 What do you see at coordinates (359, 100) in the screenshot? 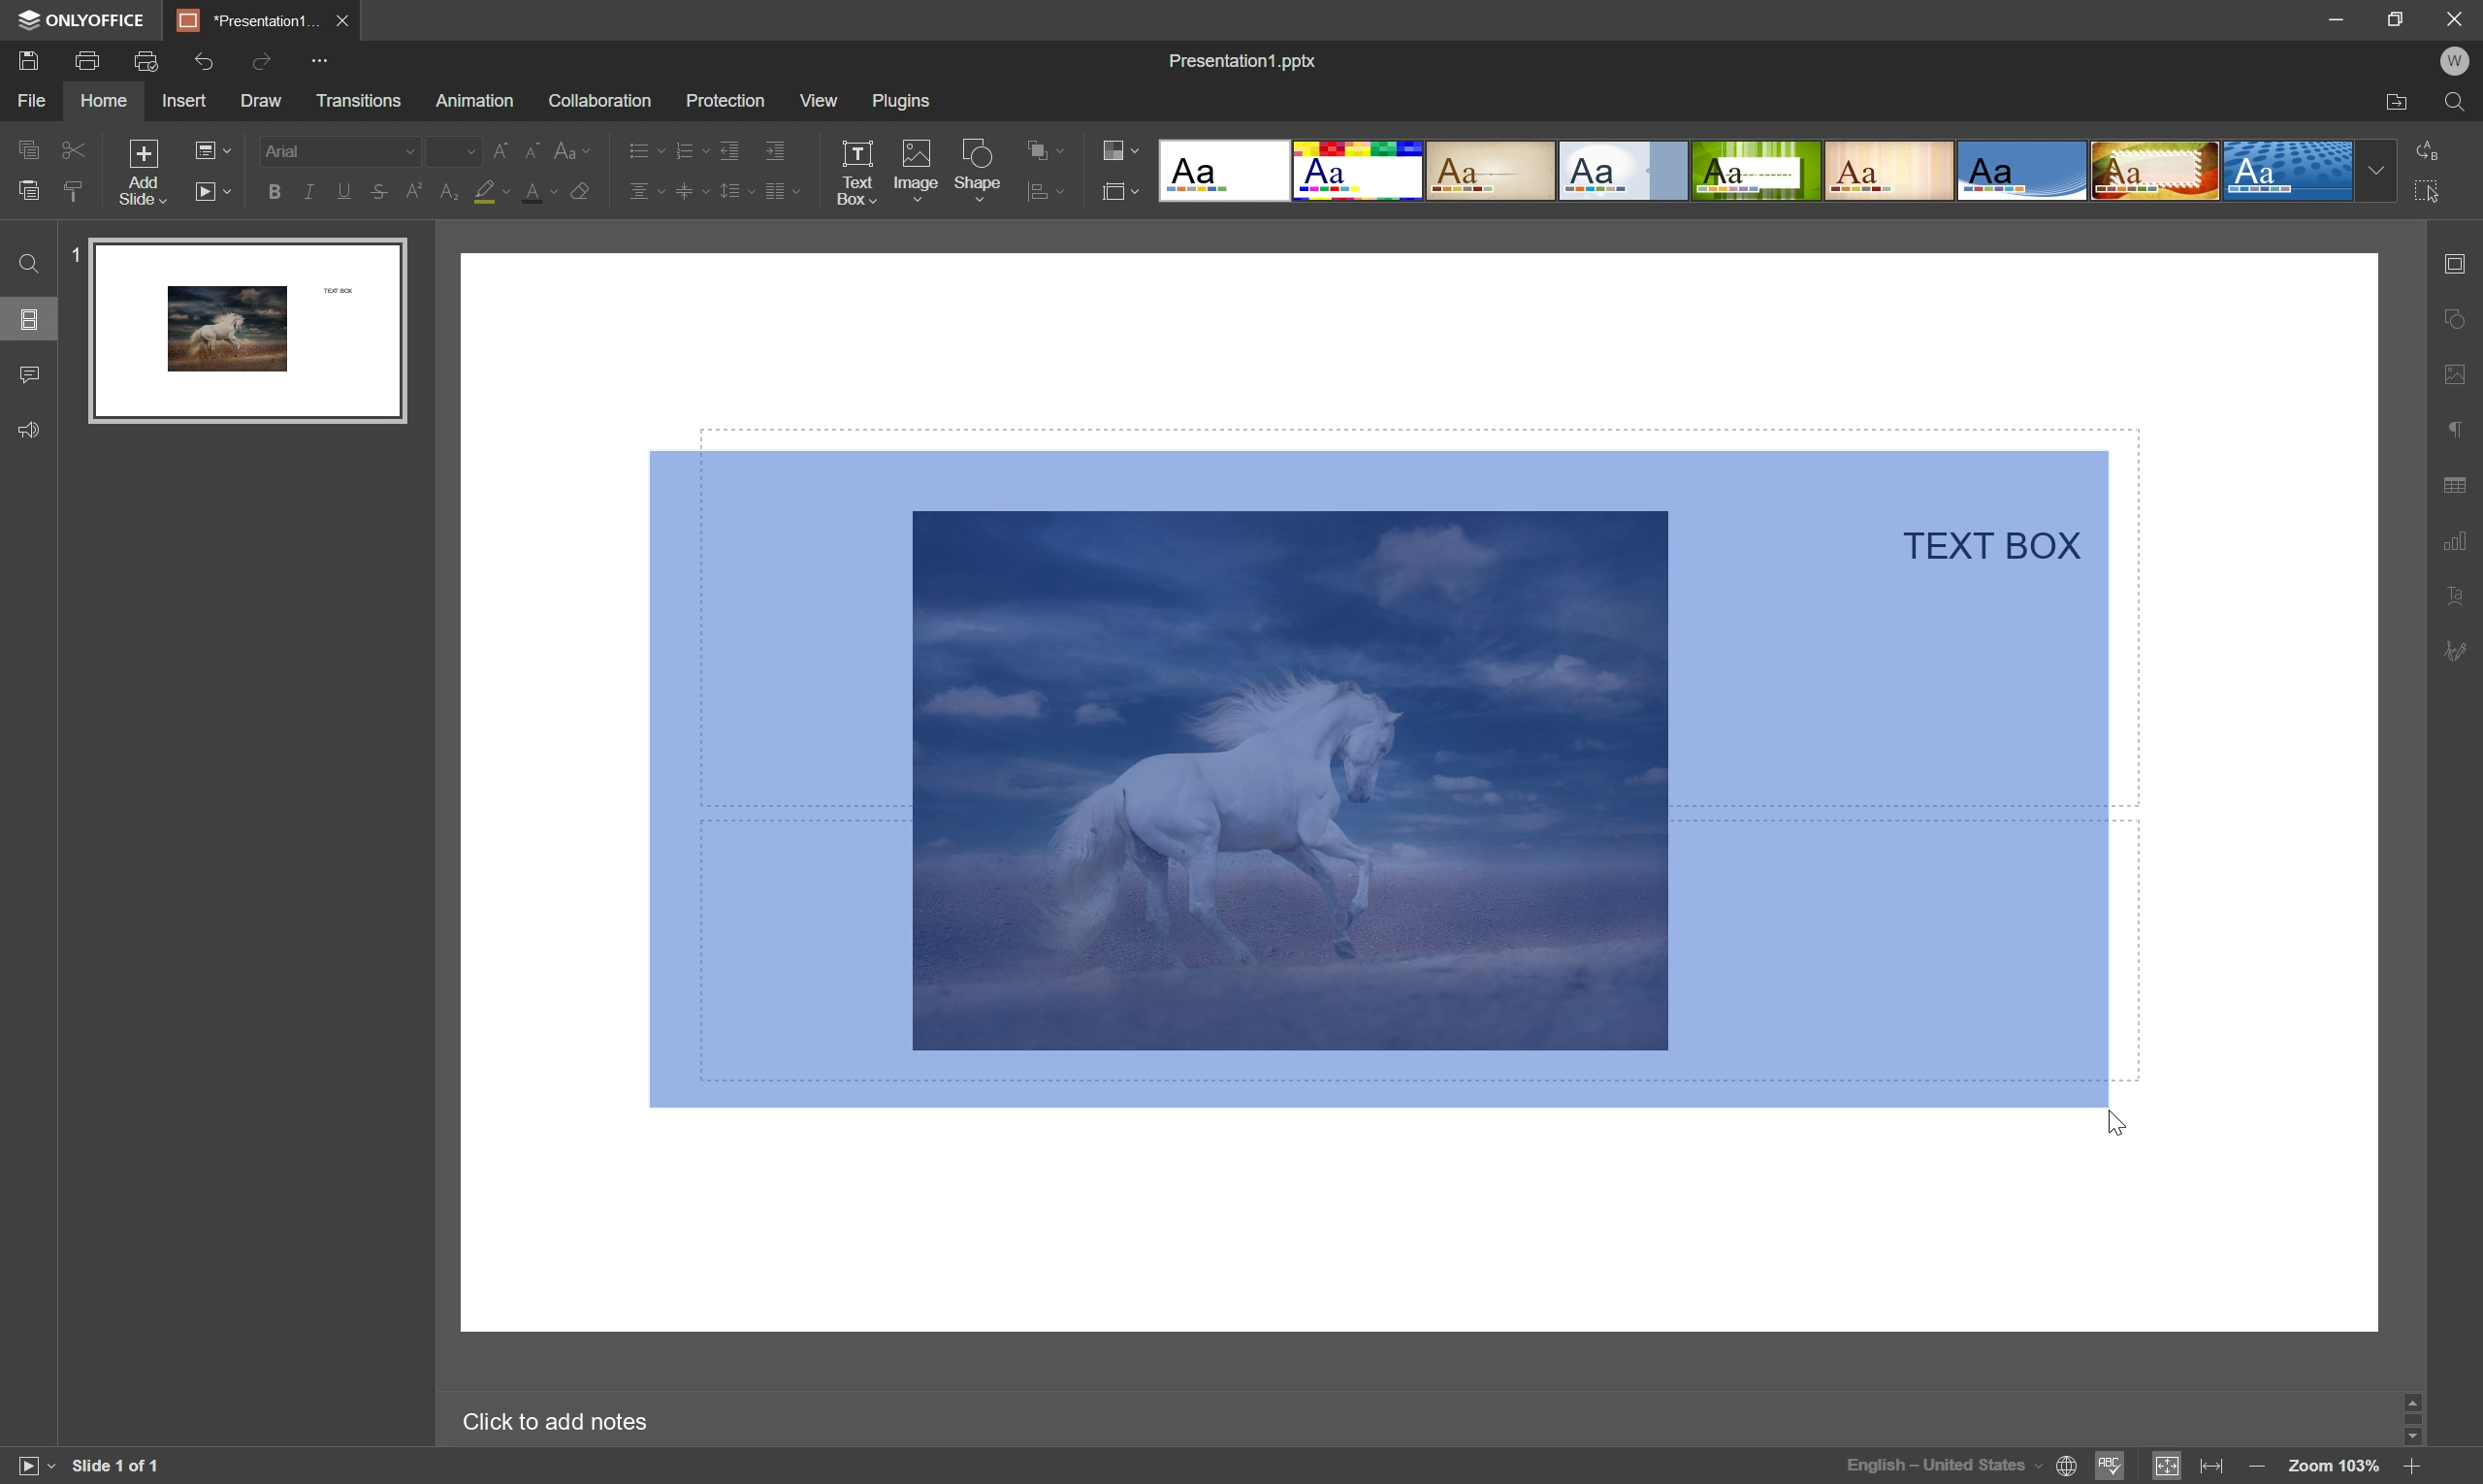
I see `transitions` at bounding box center [359, 100].